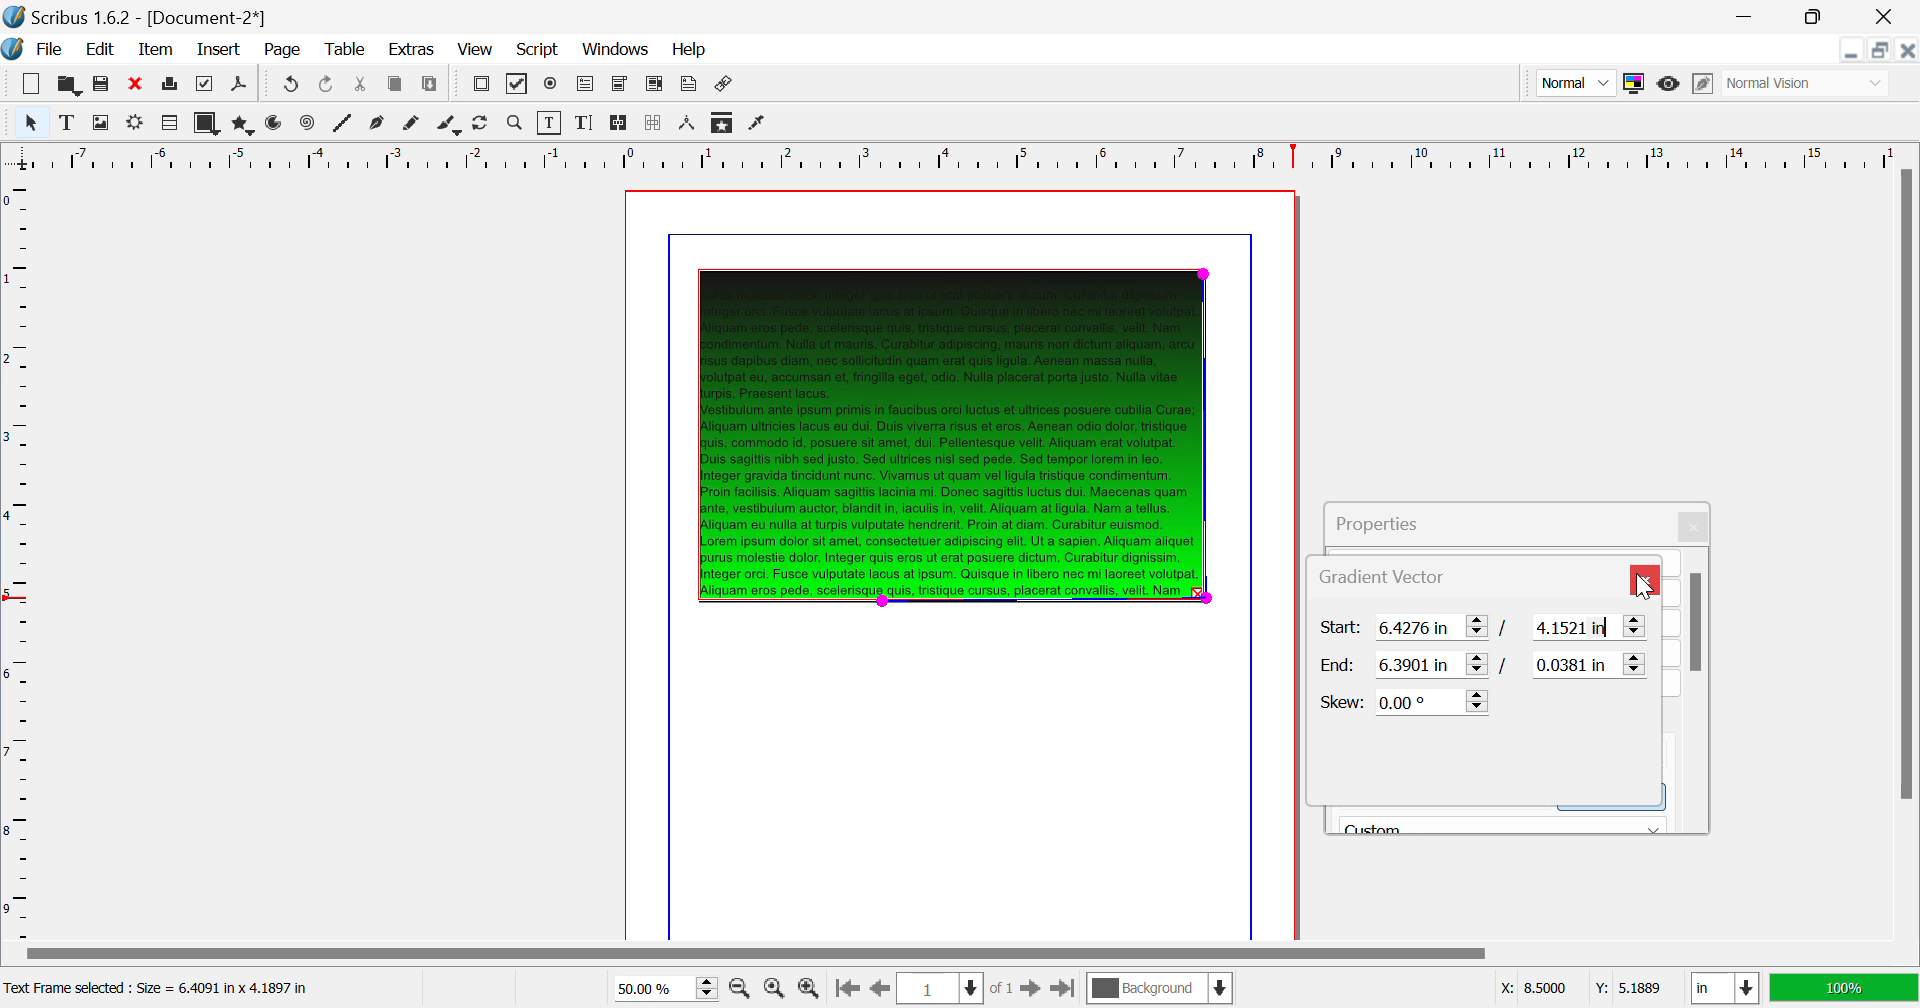 This screenshot has height=1008, width=1920. Describe the element at coordinates (172, 84) in the screenshot. I see `Print` at that location.